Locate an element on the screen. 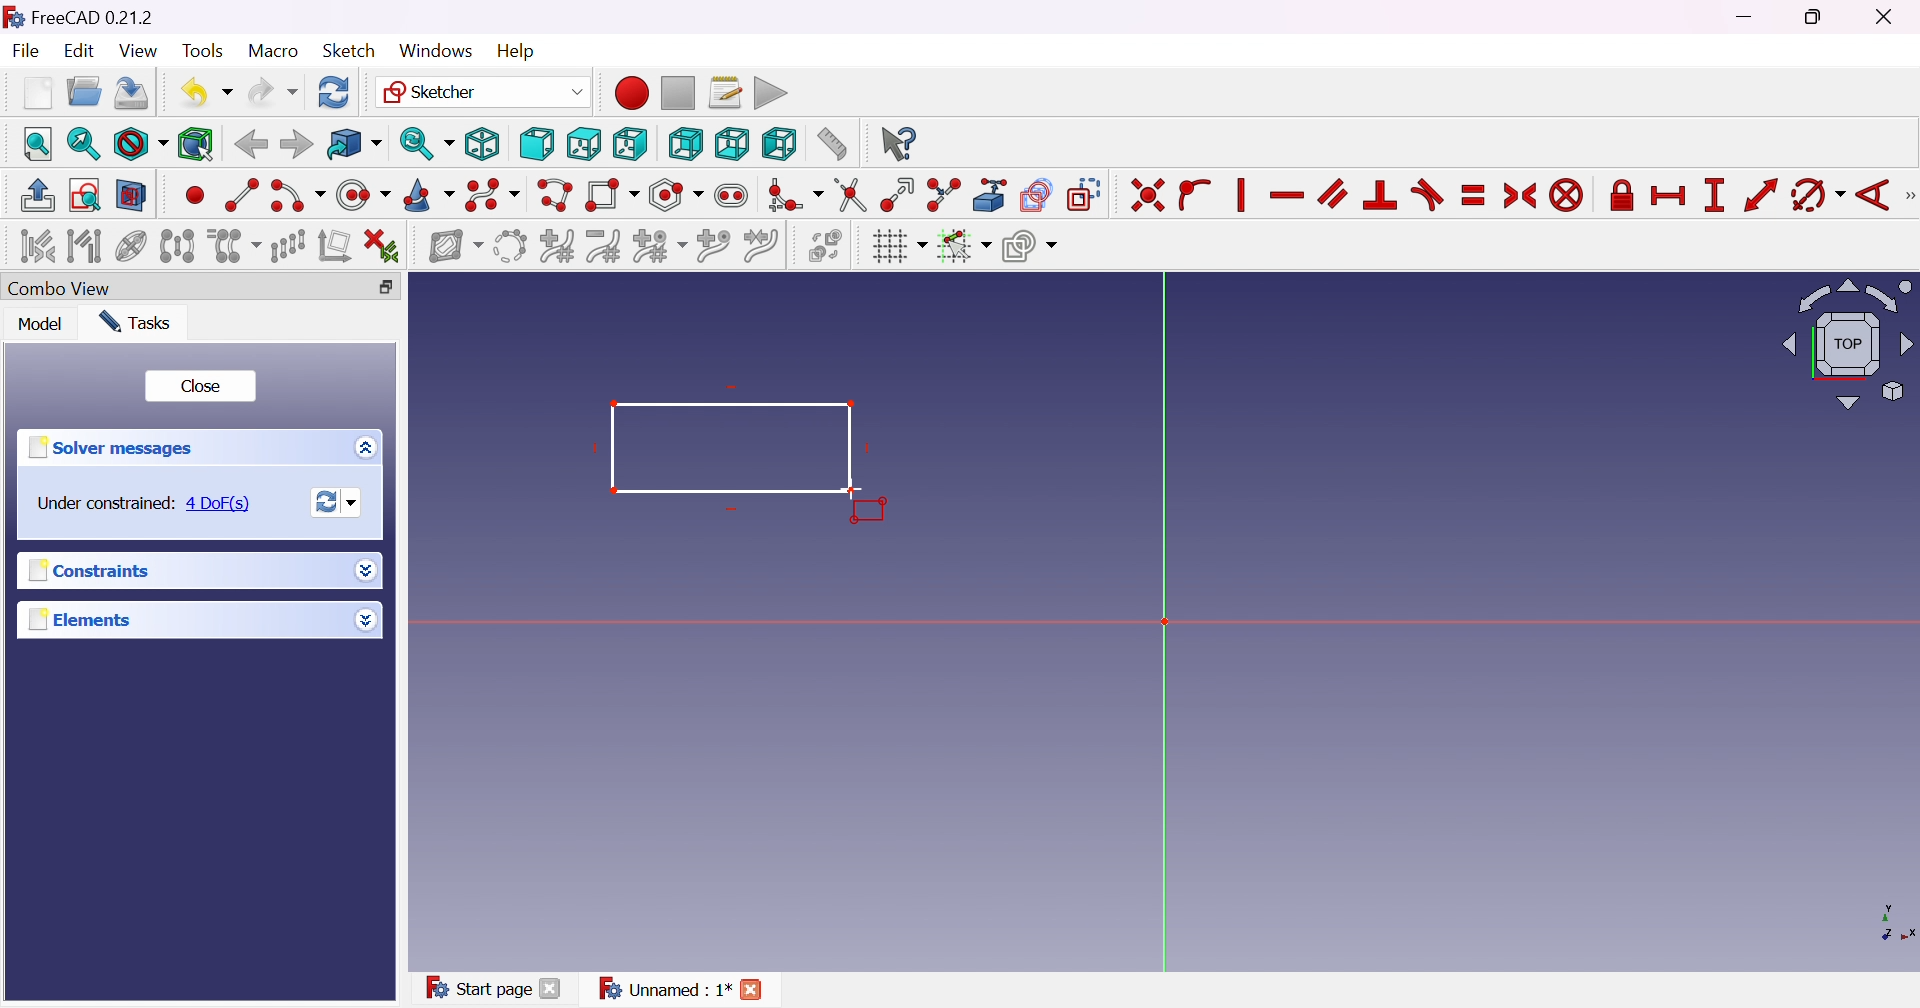  Combo is located at coordinates (65, 290).